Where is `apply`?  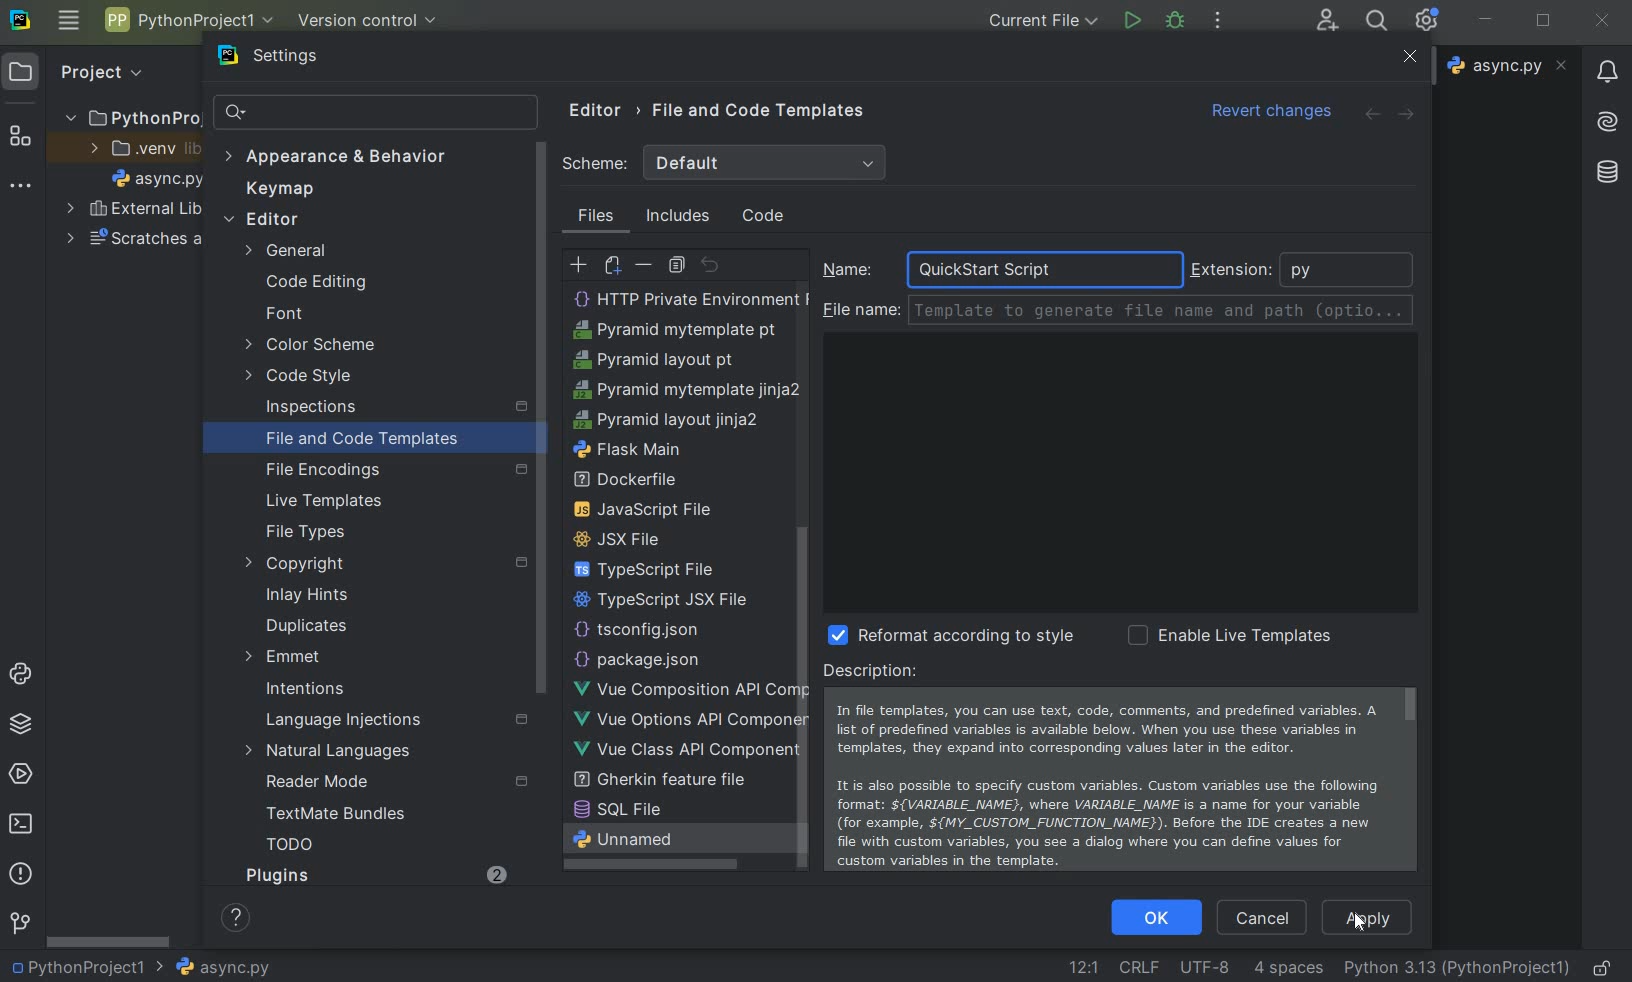
apply is located at coordinates (1367, 918).